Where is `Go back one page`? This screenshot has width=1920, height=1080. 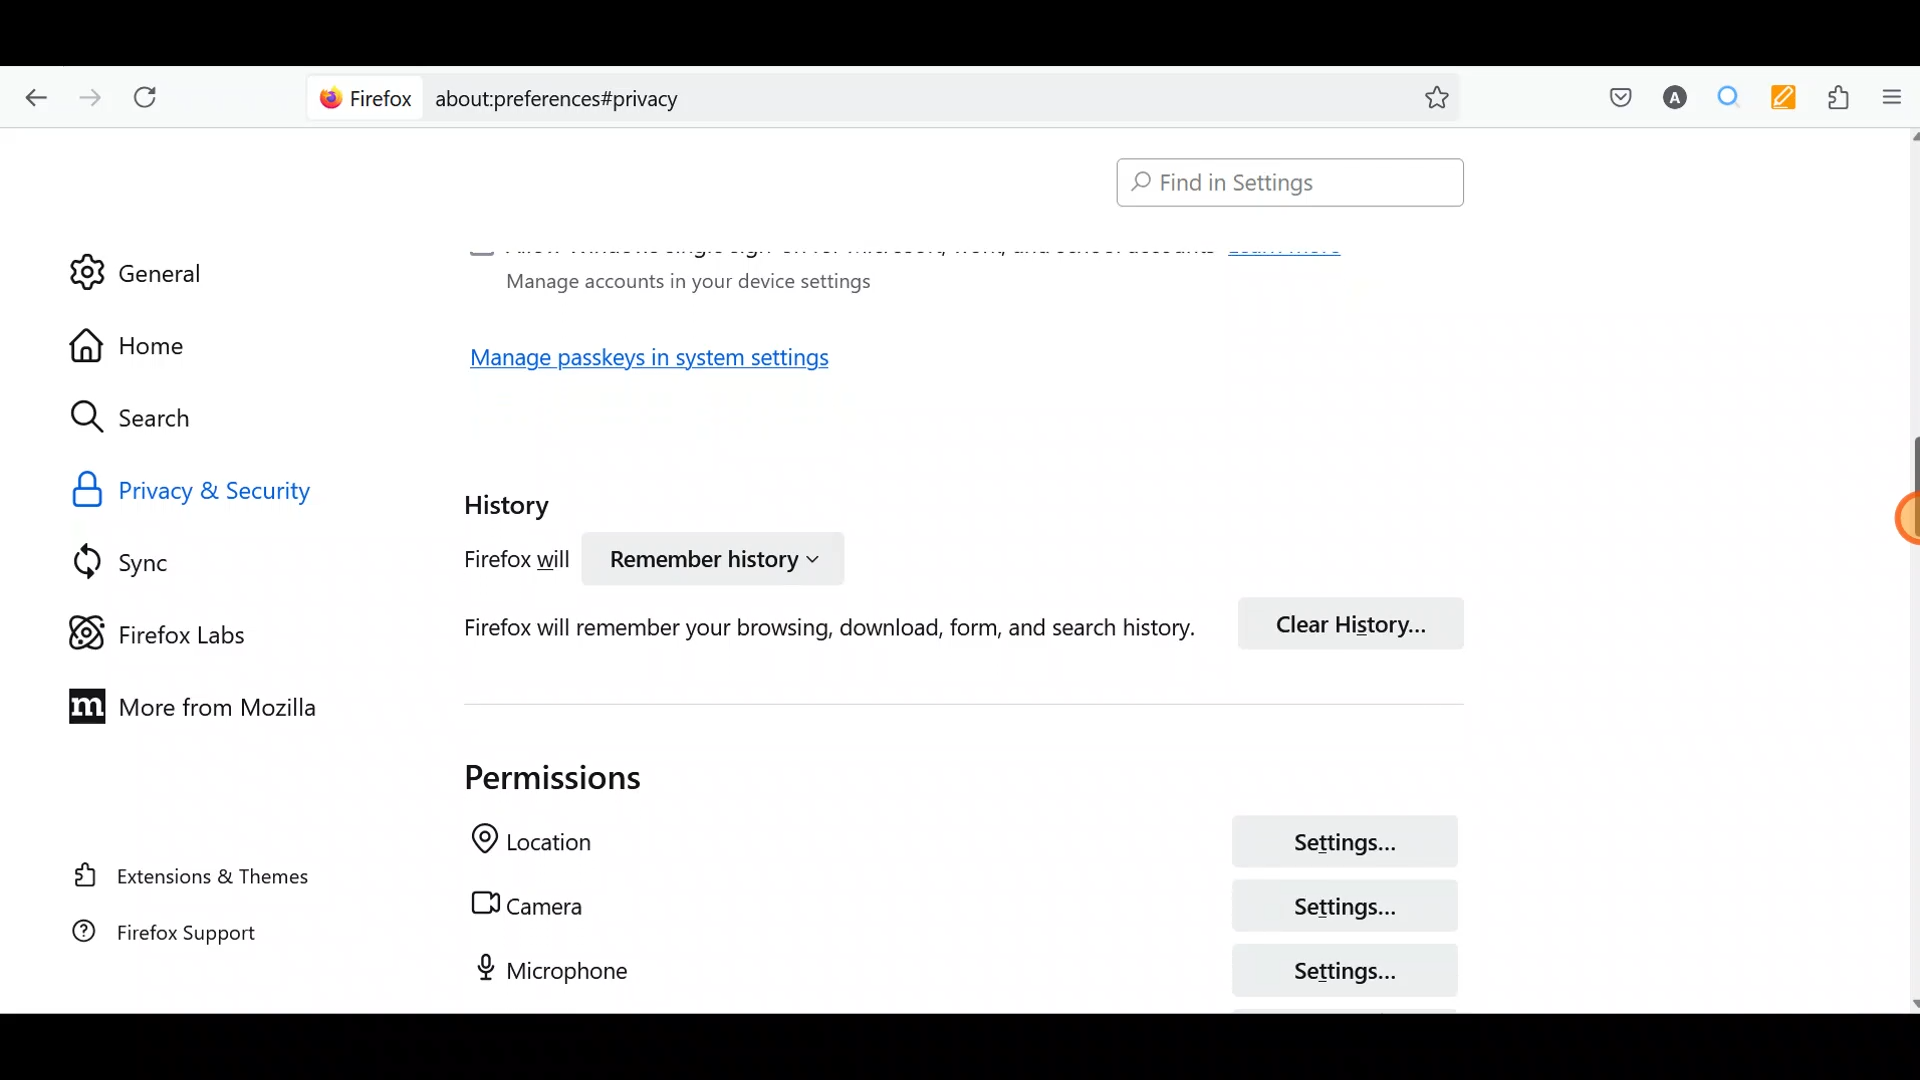
Go back one page is located at coordinates (31, 95).